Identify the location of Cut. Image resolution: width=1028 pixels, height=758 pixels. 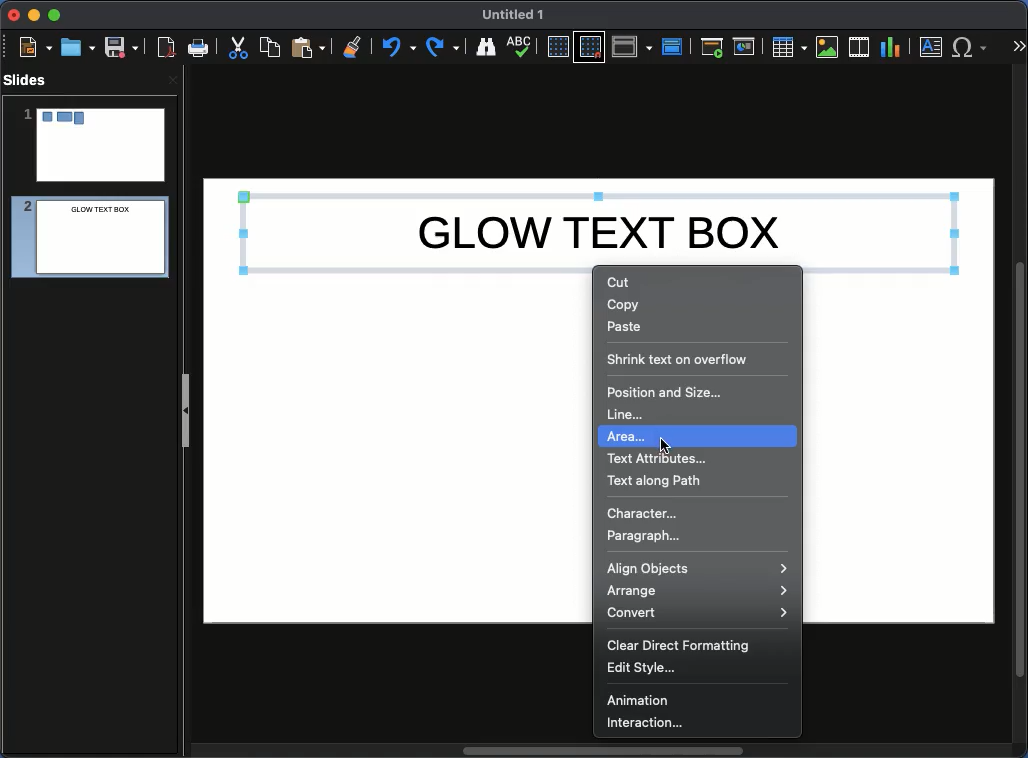
(619, 282).